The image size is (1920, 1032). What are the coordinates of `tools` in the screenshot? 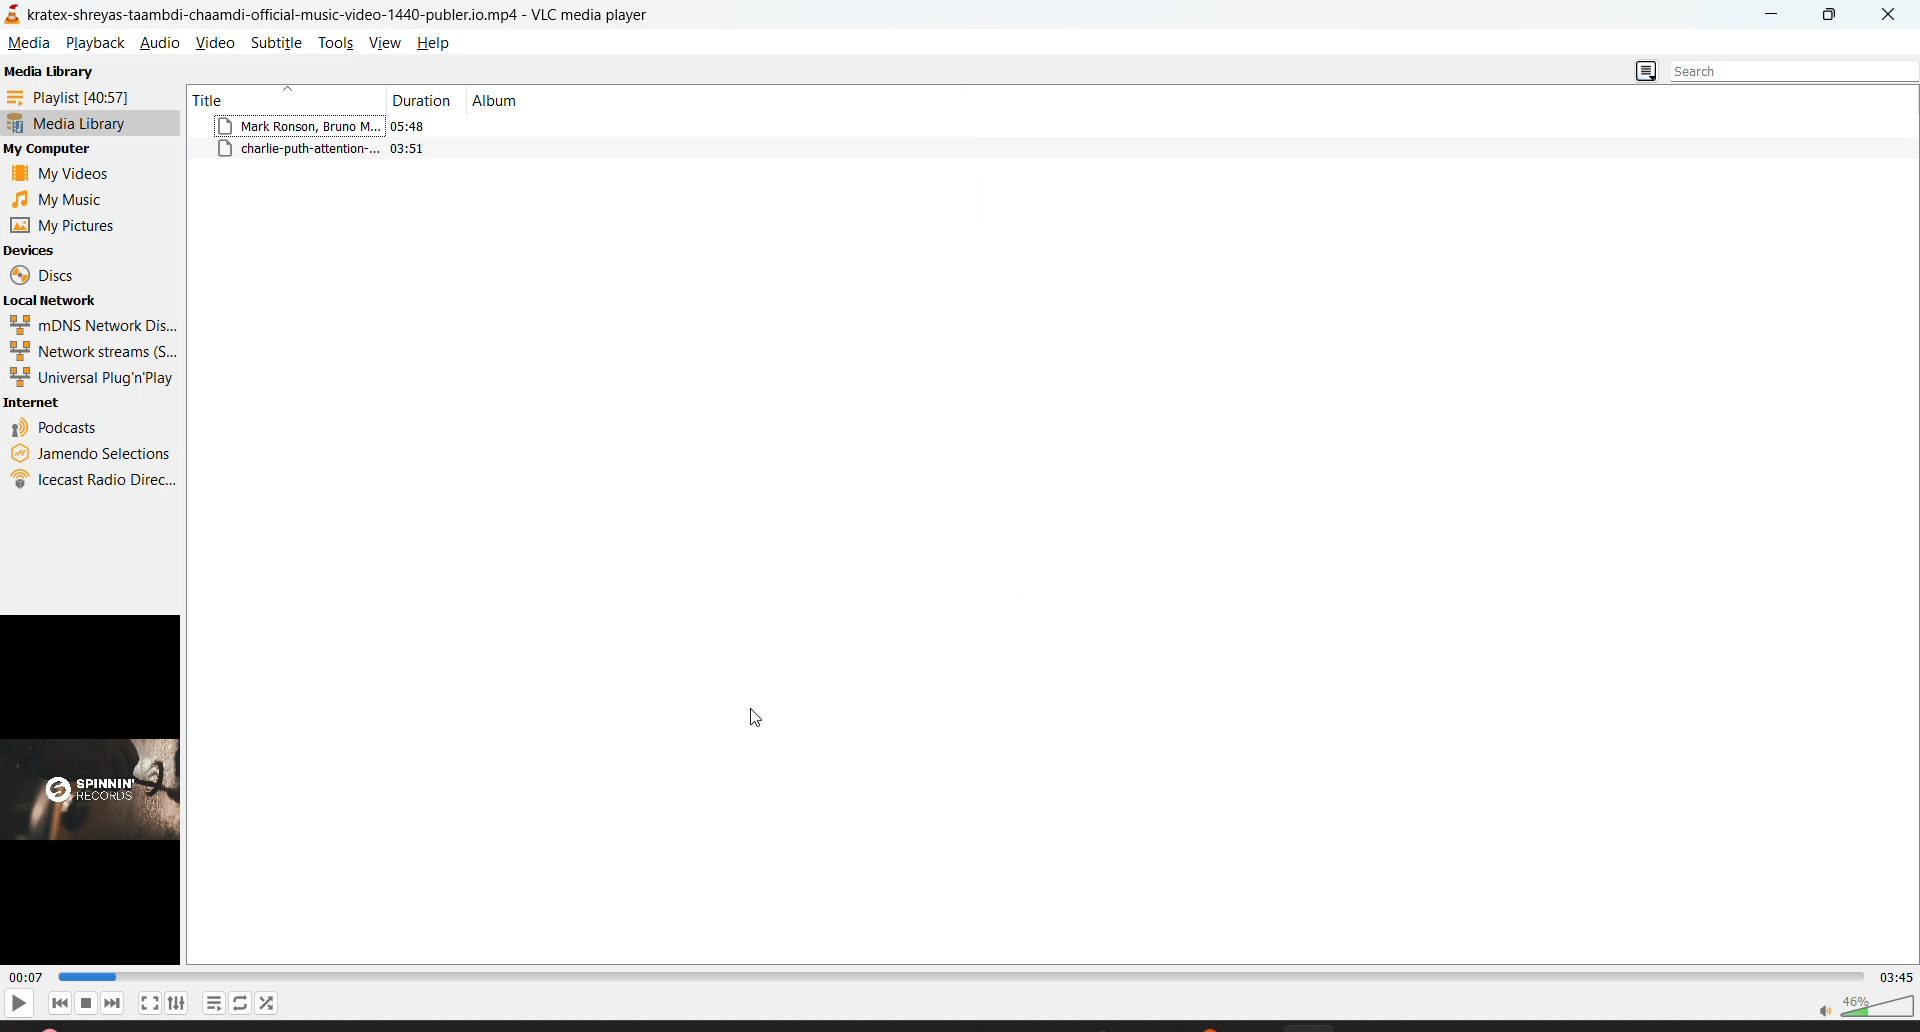 It's located at (337, 44).